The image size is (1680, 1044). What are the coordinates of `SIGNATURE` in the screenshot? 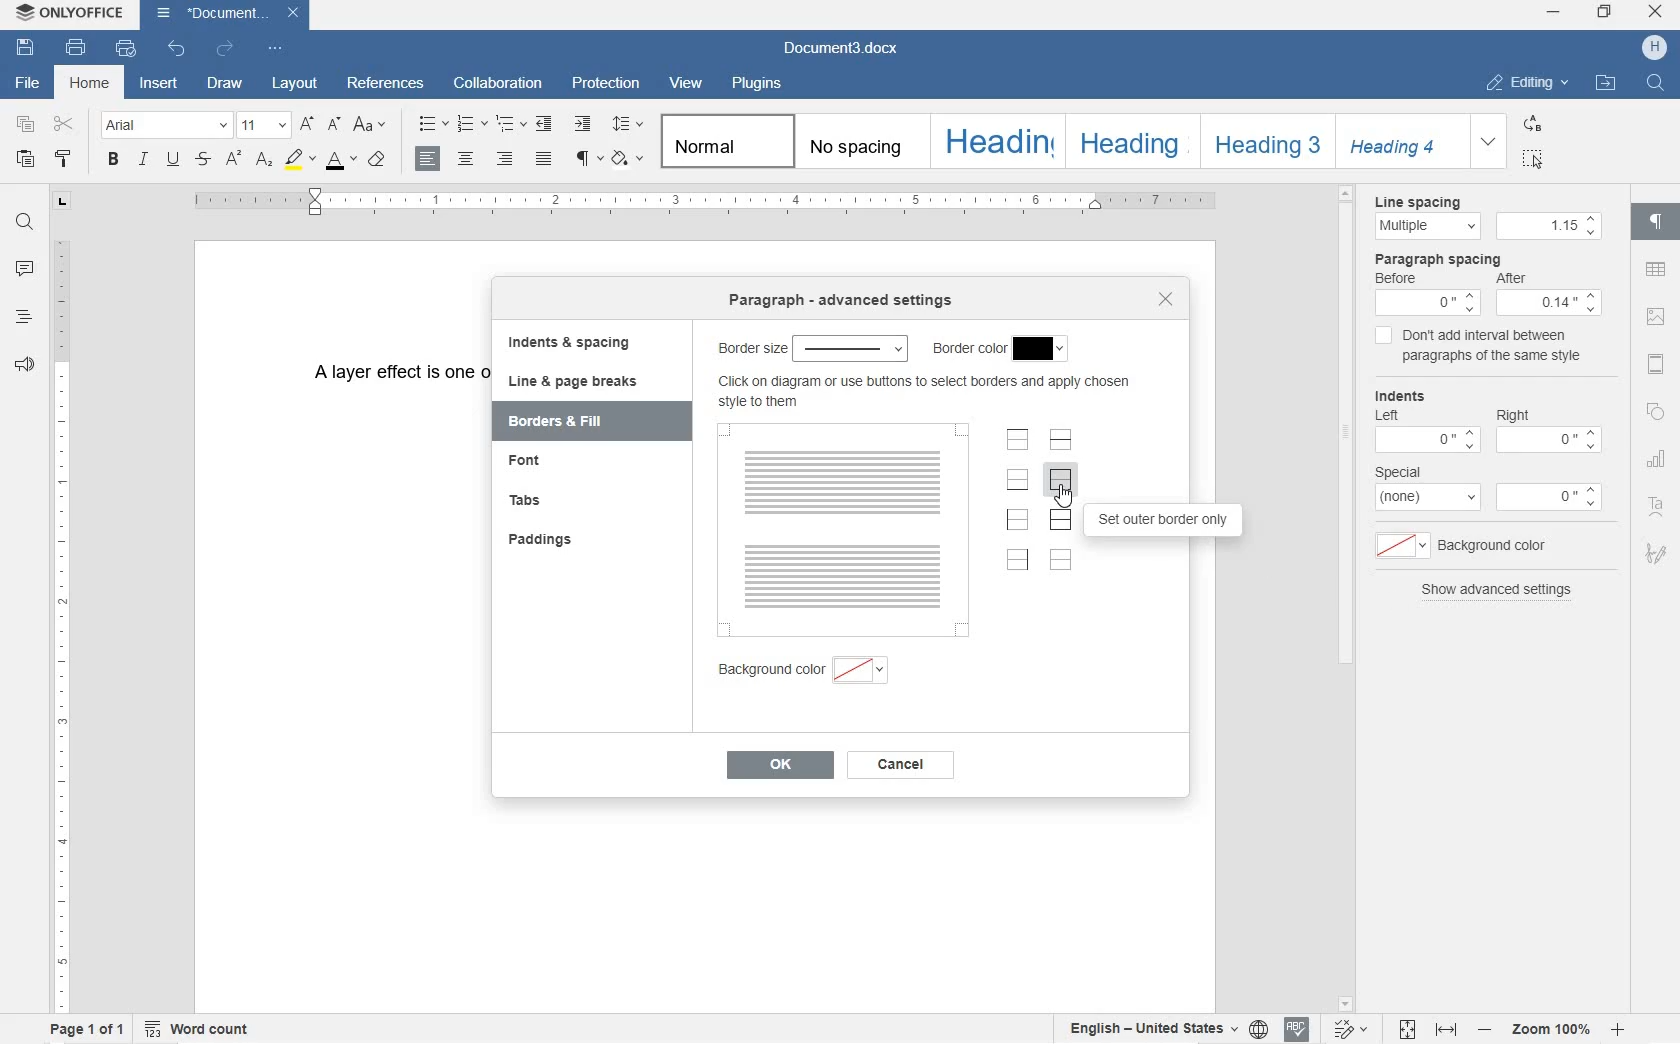 It's located at (1659, 553).